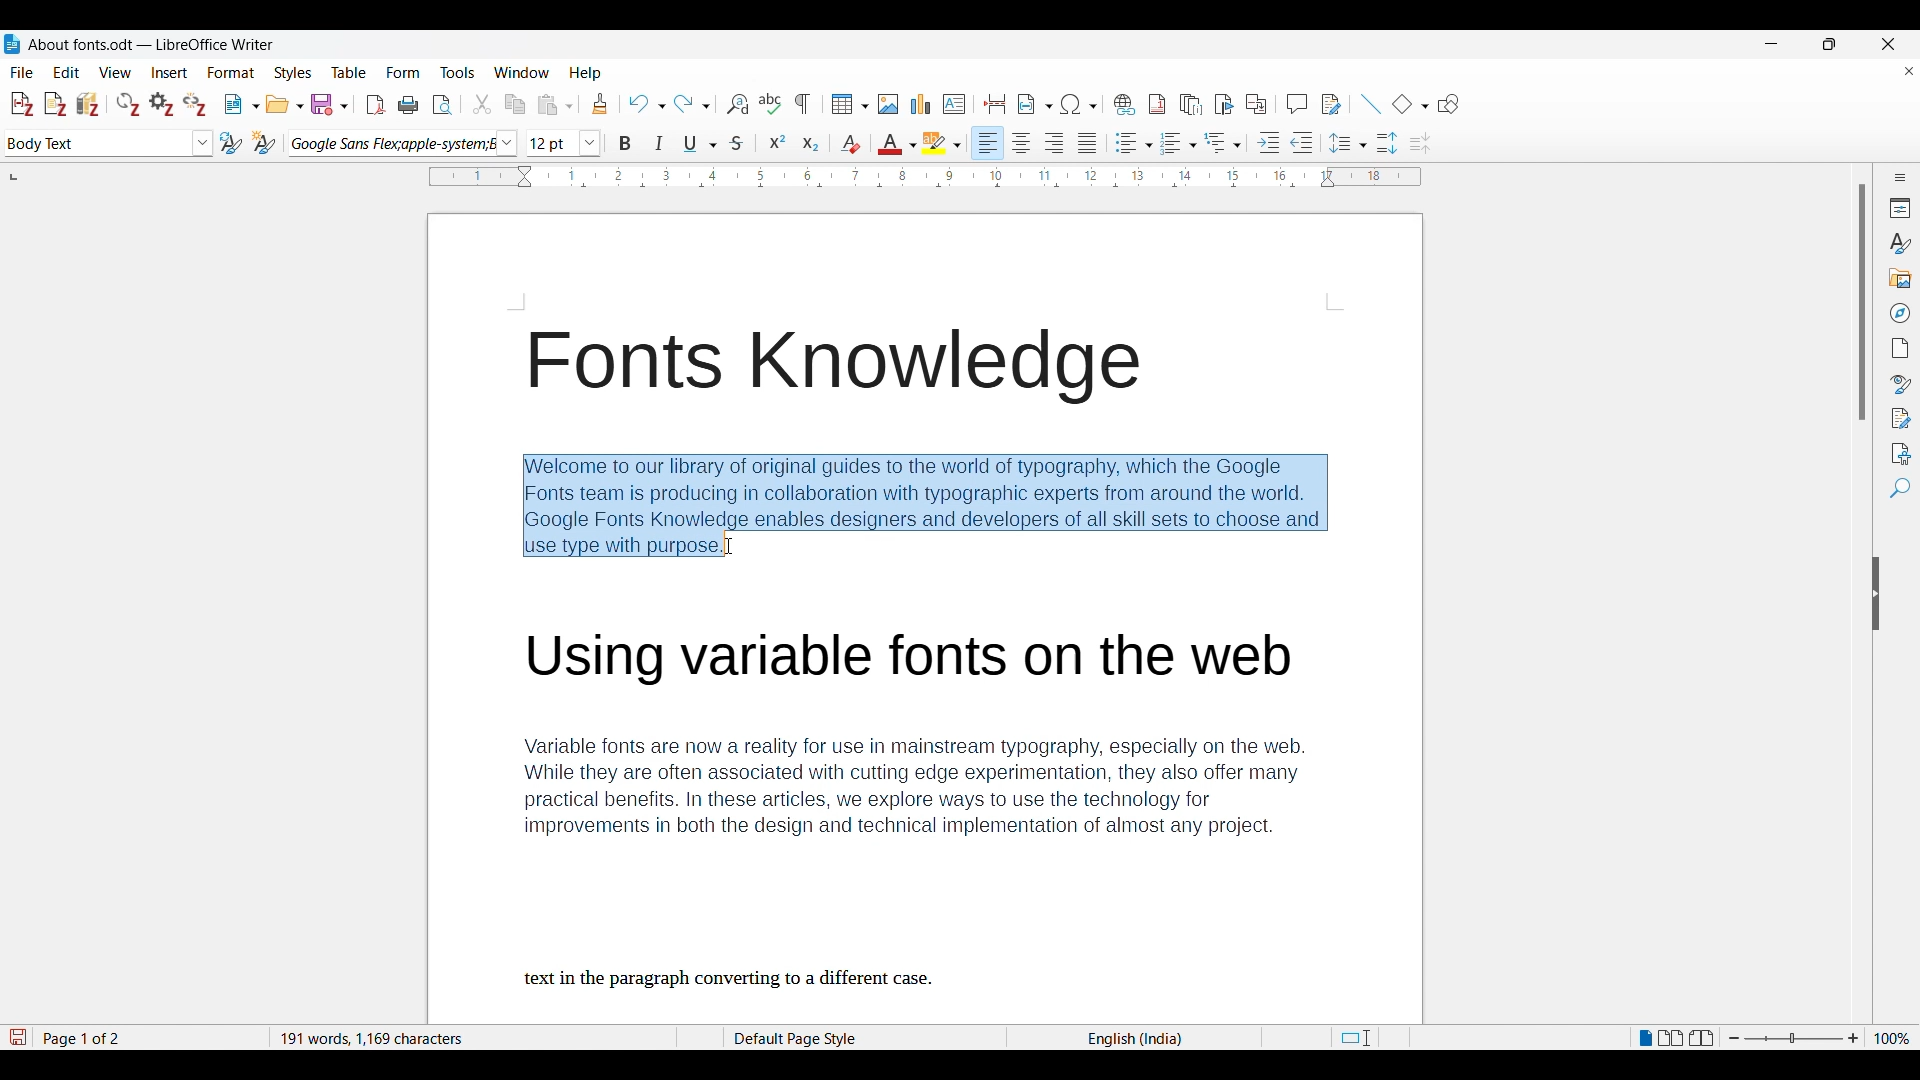  Describe the element at coordinates (954, 104) in the screenshot. I see `Insert text box` at that location.